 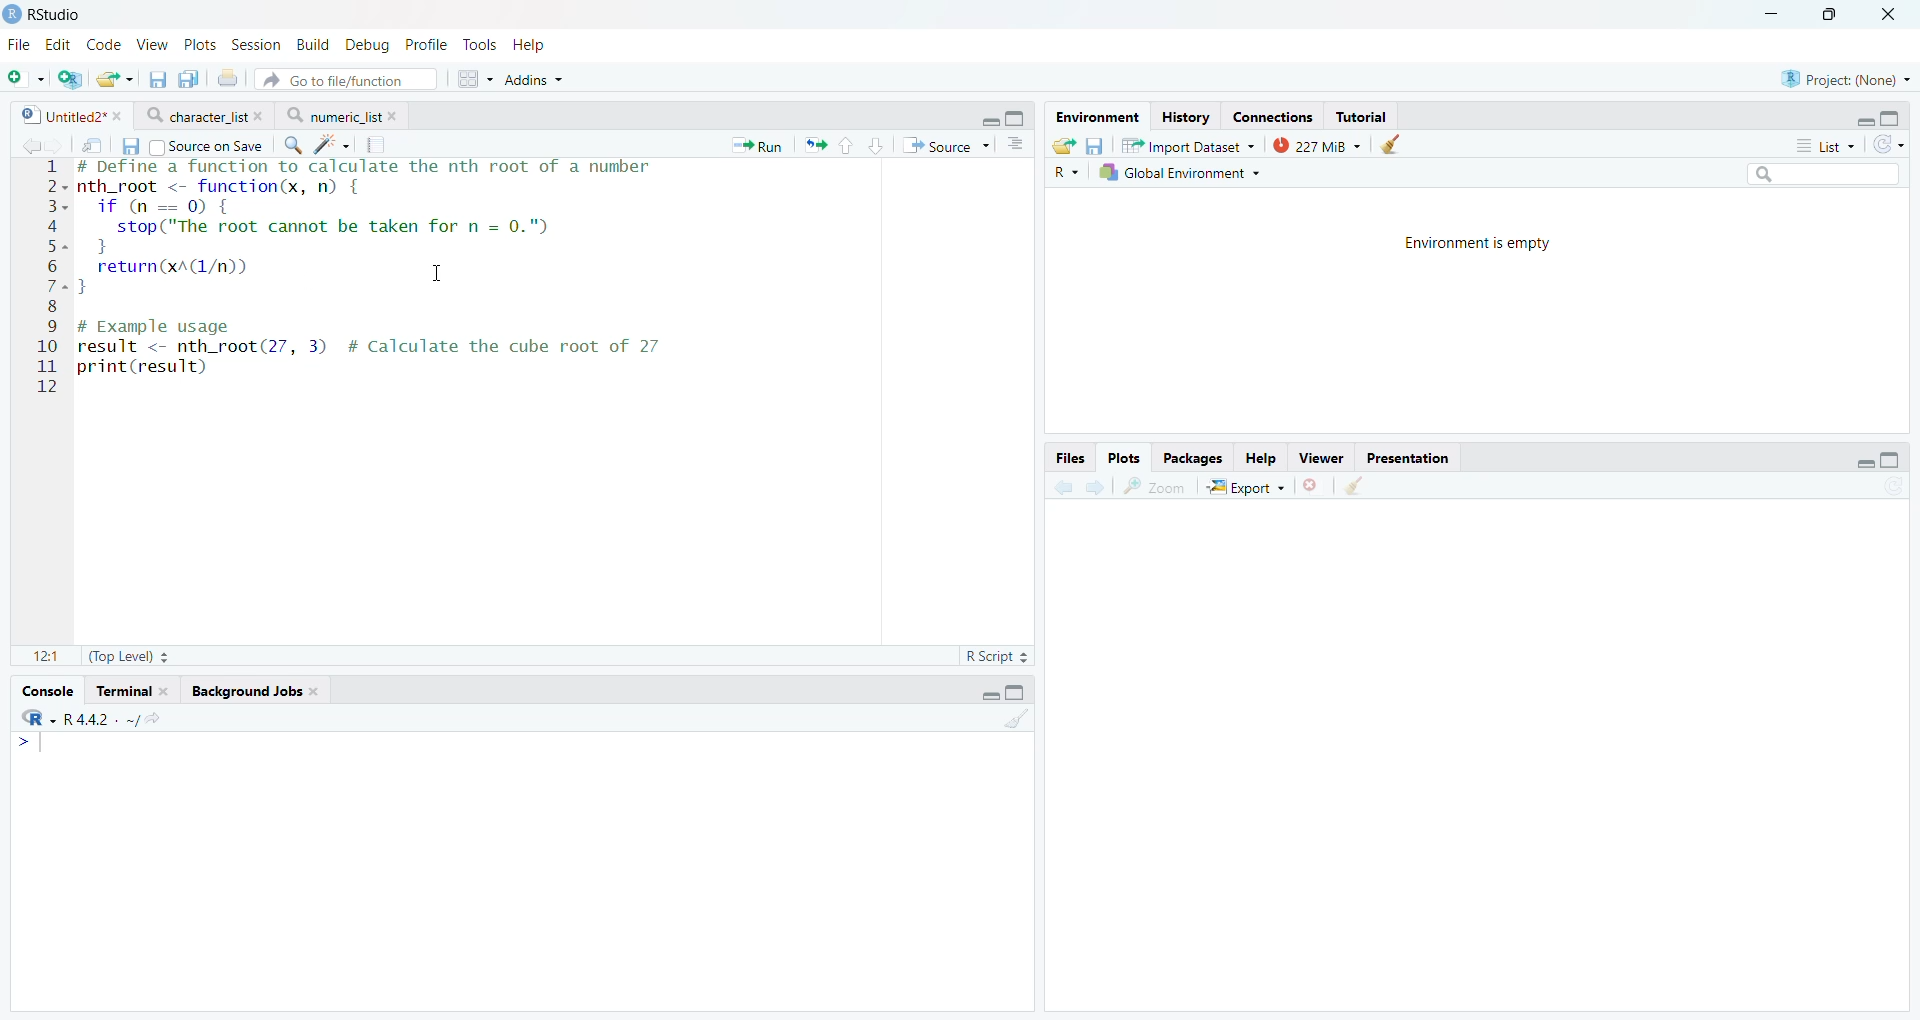 What do you see at coordinates (1018, 117) in the screenshot?
I see `Full Height` at bounding box center [1018, 117].